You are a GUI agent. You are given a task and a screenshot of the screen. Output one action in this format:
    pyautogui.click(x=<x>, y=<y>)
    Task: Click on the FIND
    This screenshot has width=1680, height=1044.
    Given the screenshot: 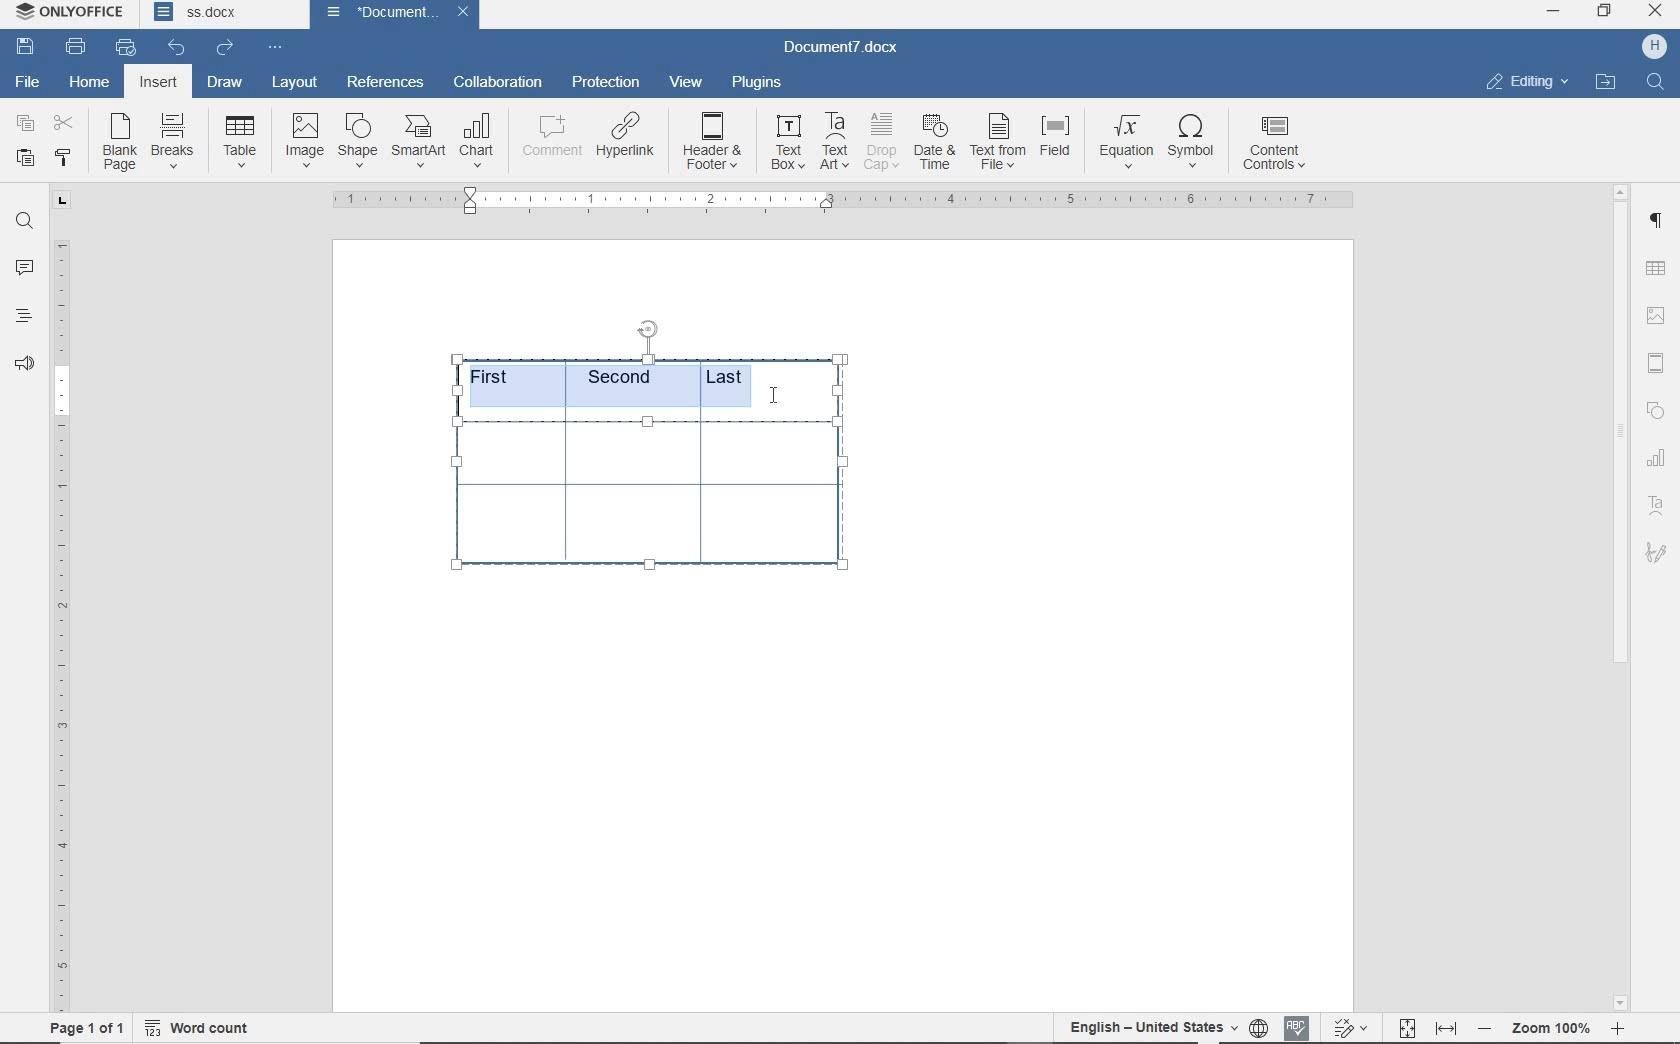 What is the action you would take?
    pyautogui.click(x=1657, y=82)
    